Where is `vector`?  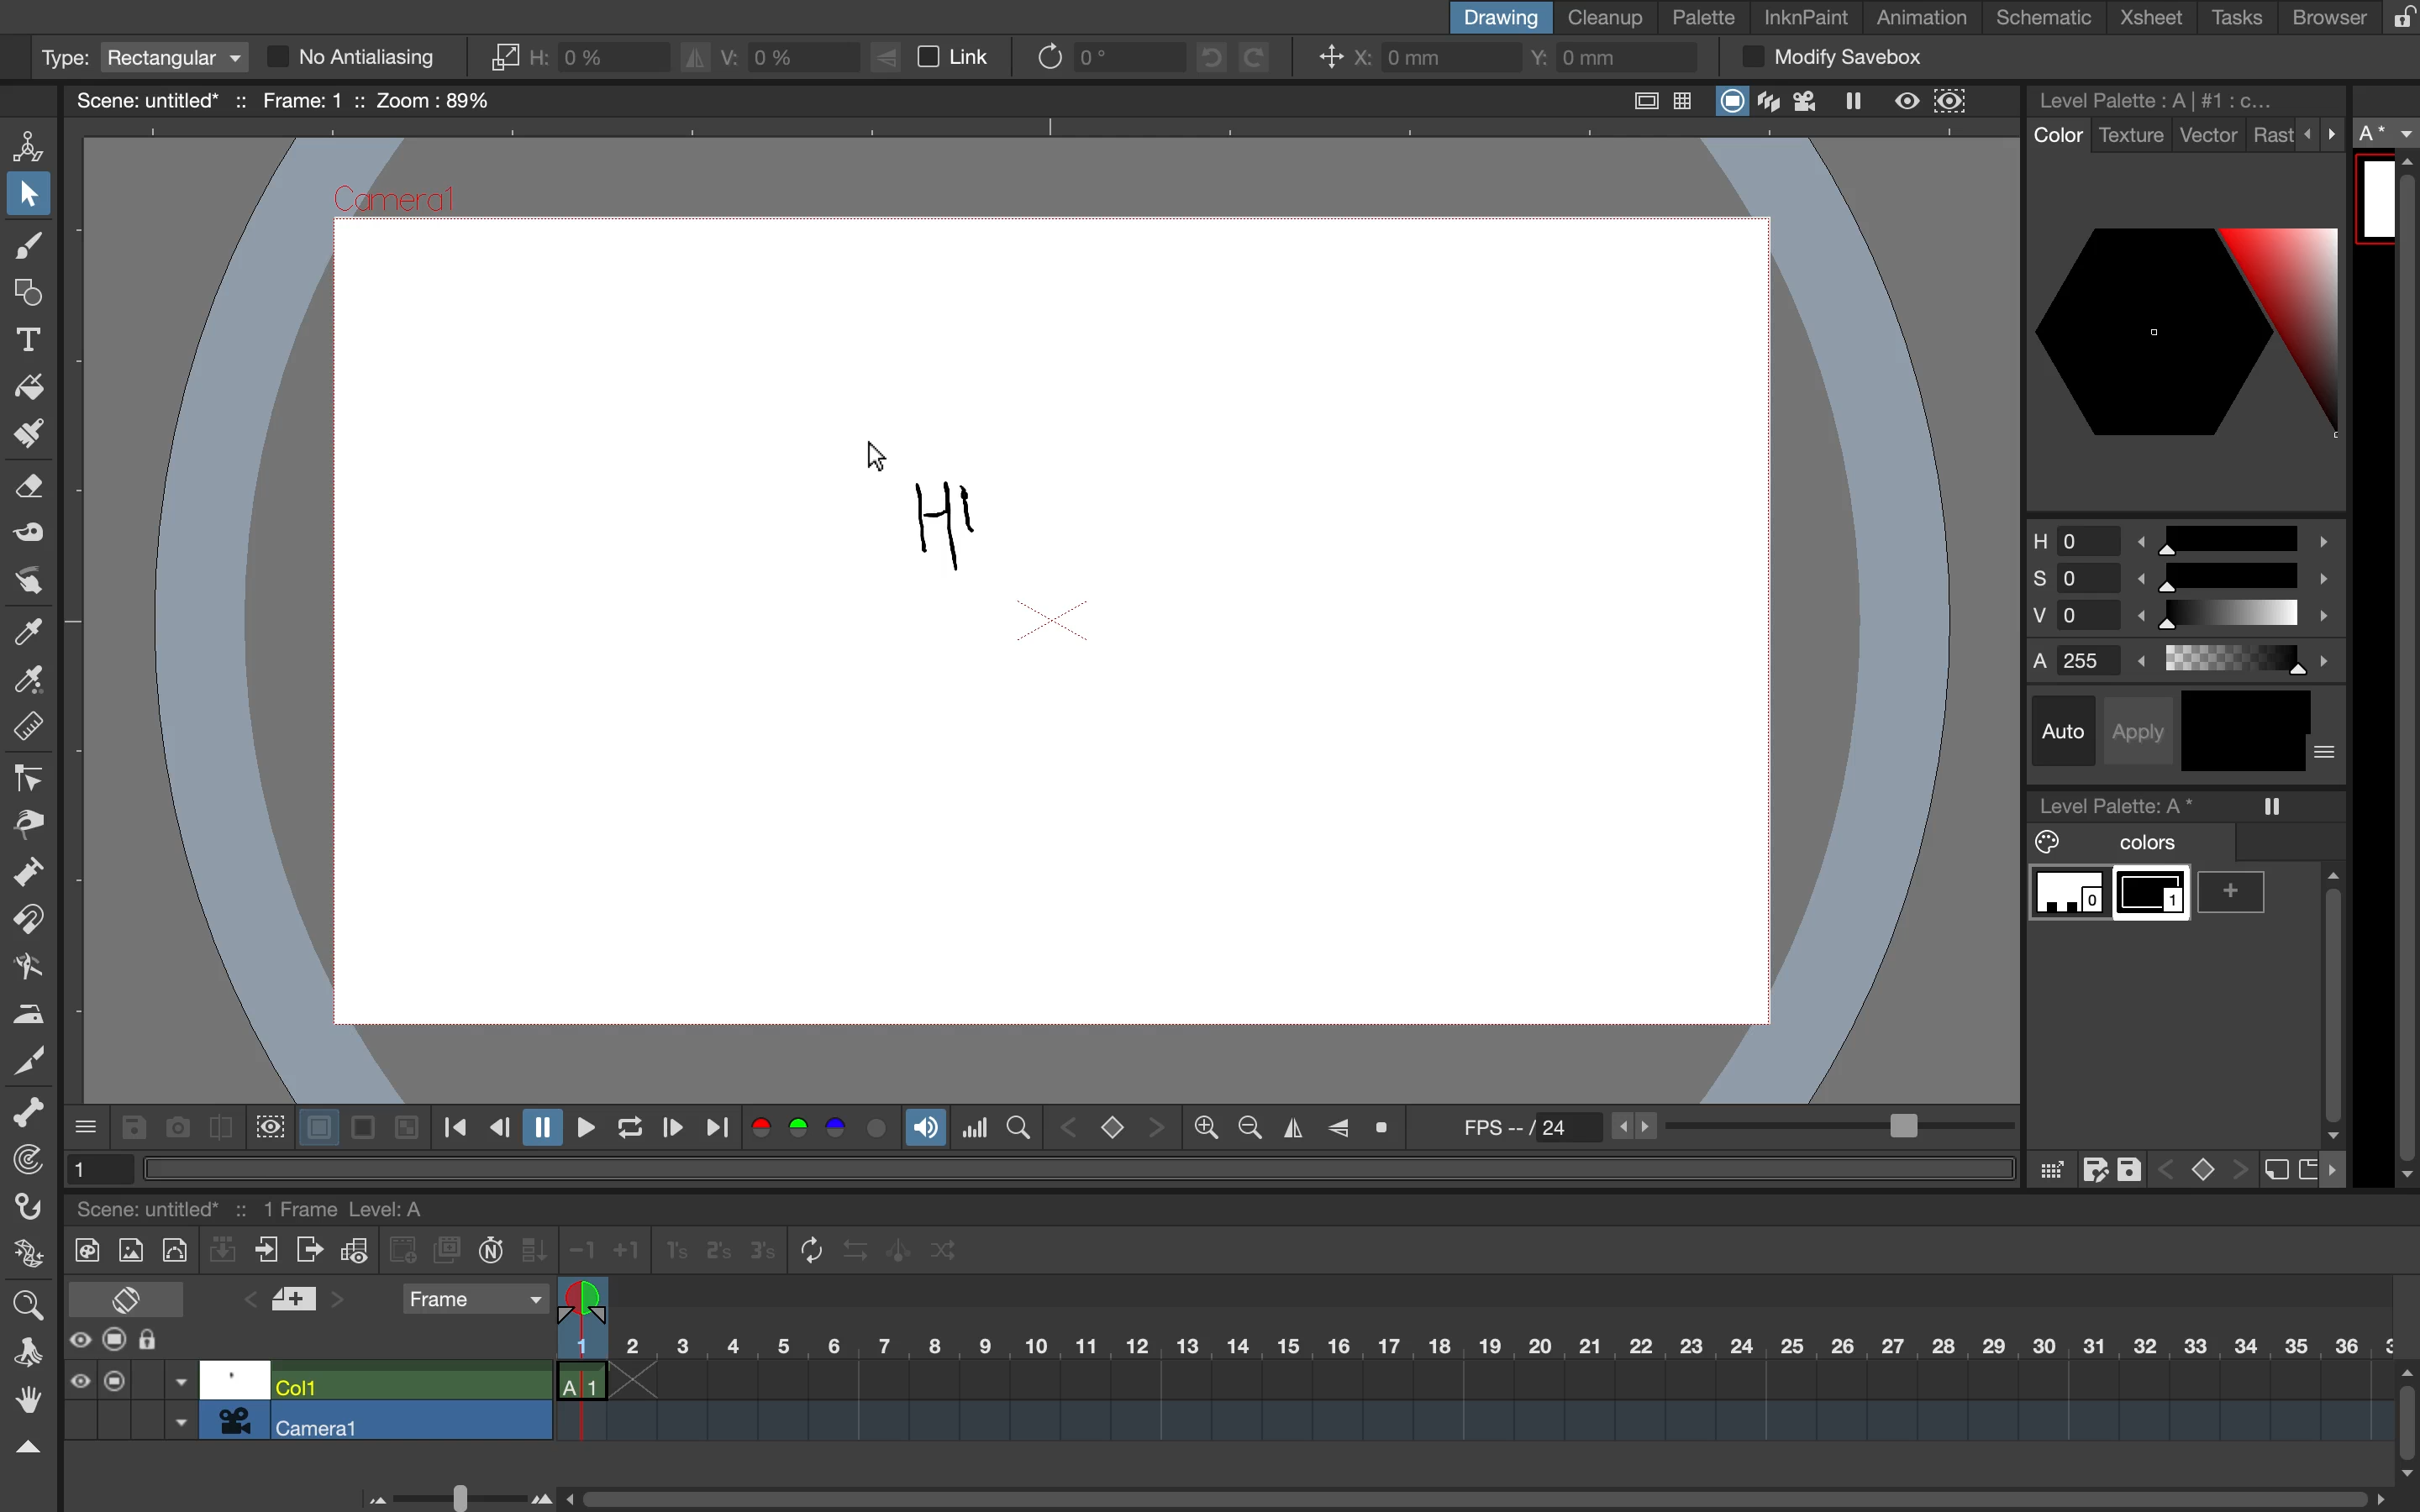 vector is located at coordinates (2209, 137).